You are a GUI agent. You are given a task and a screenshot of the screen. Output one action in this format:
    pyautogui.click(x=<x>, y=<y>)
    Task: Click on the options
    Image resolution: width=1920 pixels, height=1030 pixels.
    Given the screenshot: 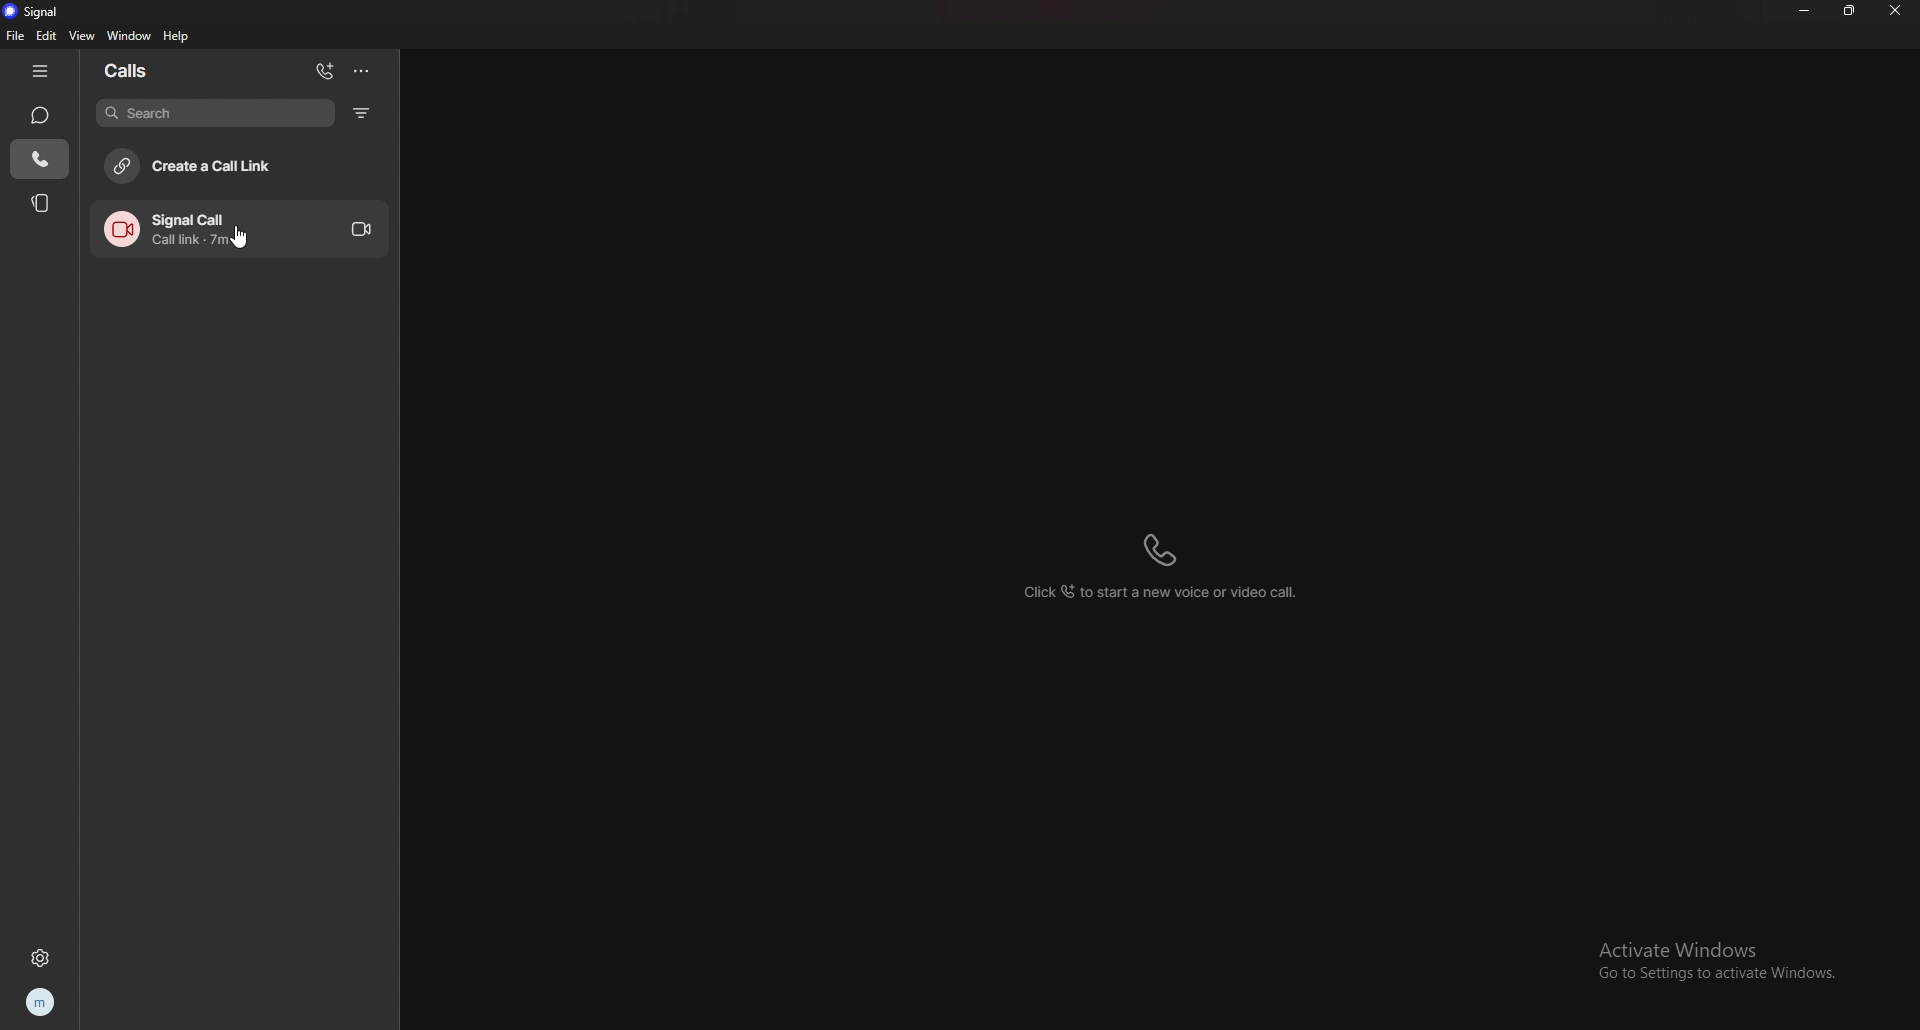 What is the action you would take?
    pyautogui.click(x=364, y=70)
    